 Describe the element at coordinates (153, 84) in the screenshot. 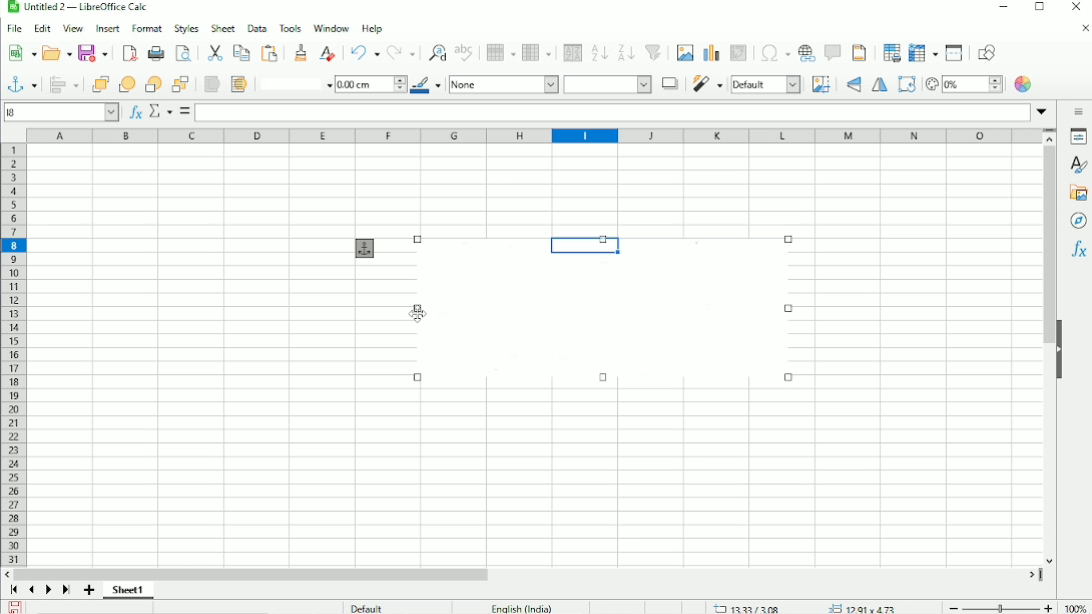

I see `back one` at that location.